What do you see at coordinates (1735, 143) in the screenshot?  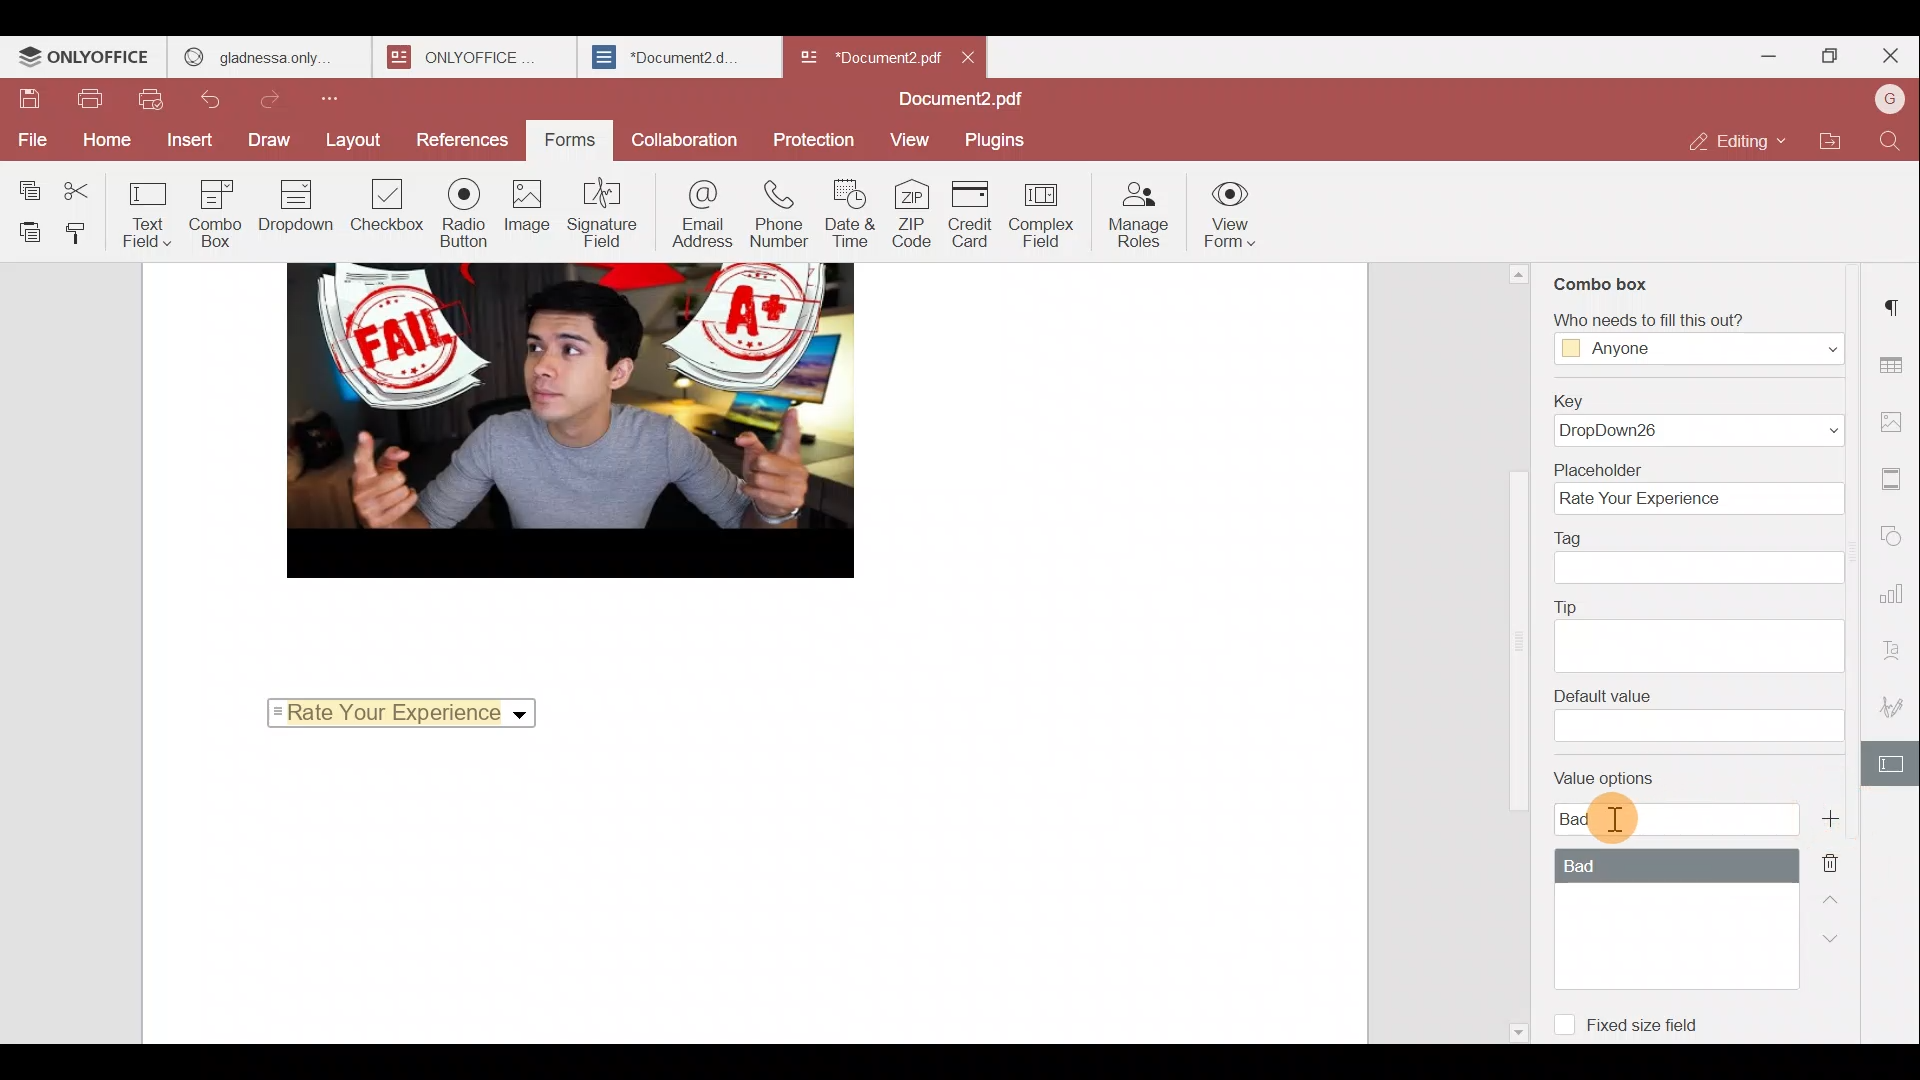 I see `Editing mode` at bounding box center [1735, 143].